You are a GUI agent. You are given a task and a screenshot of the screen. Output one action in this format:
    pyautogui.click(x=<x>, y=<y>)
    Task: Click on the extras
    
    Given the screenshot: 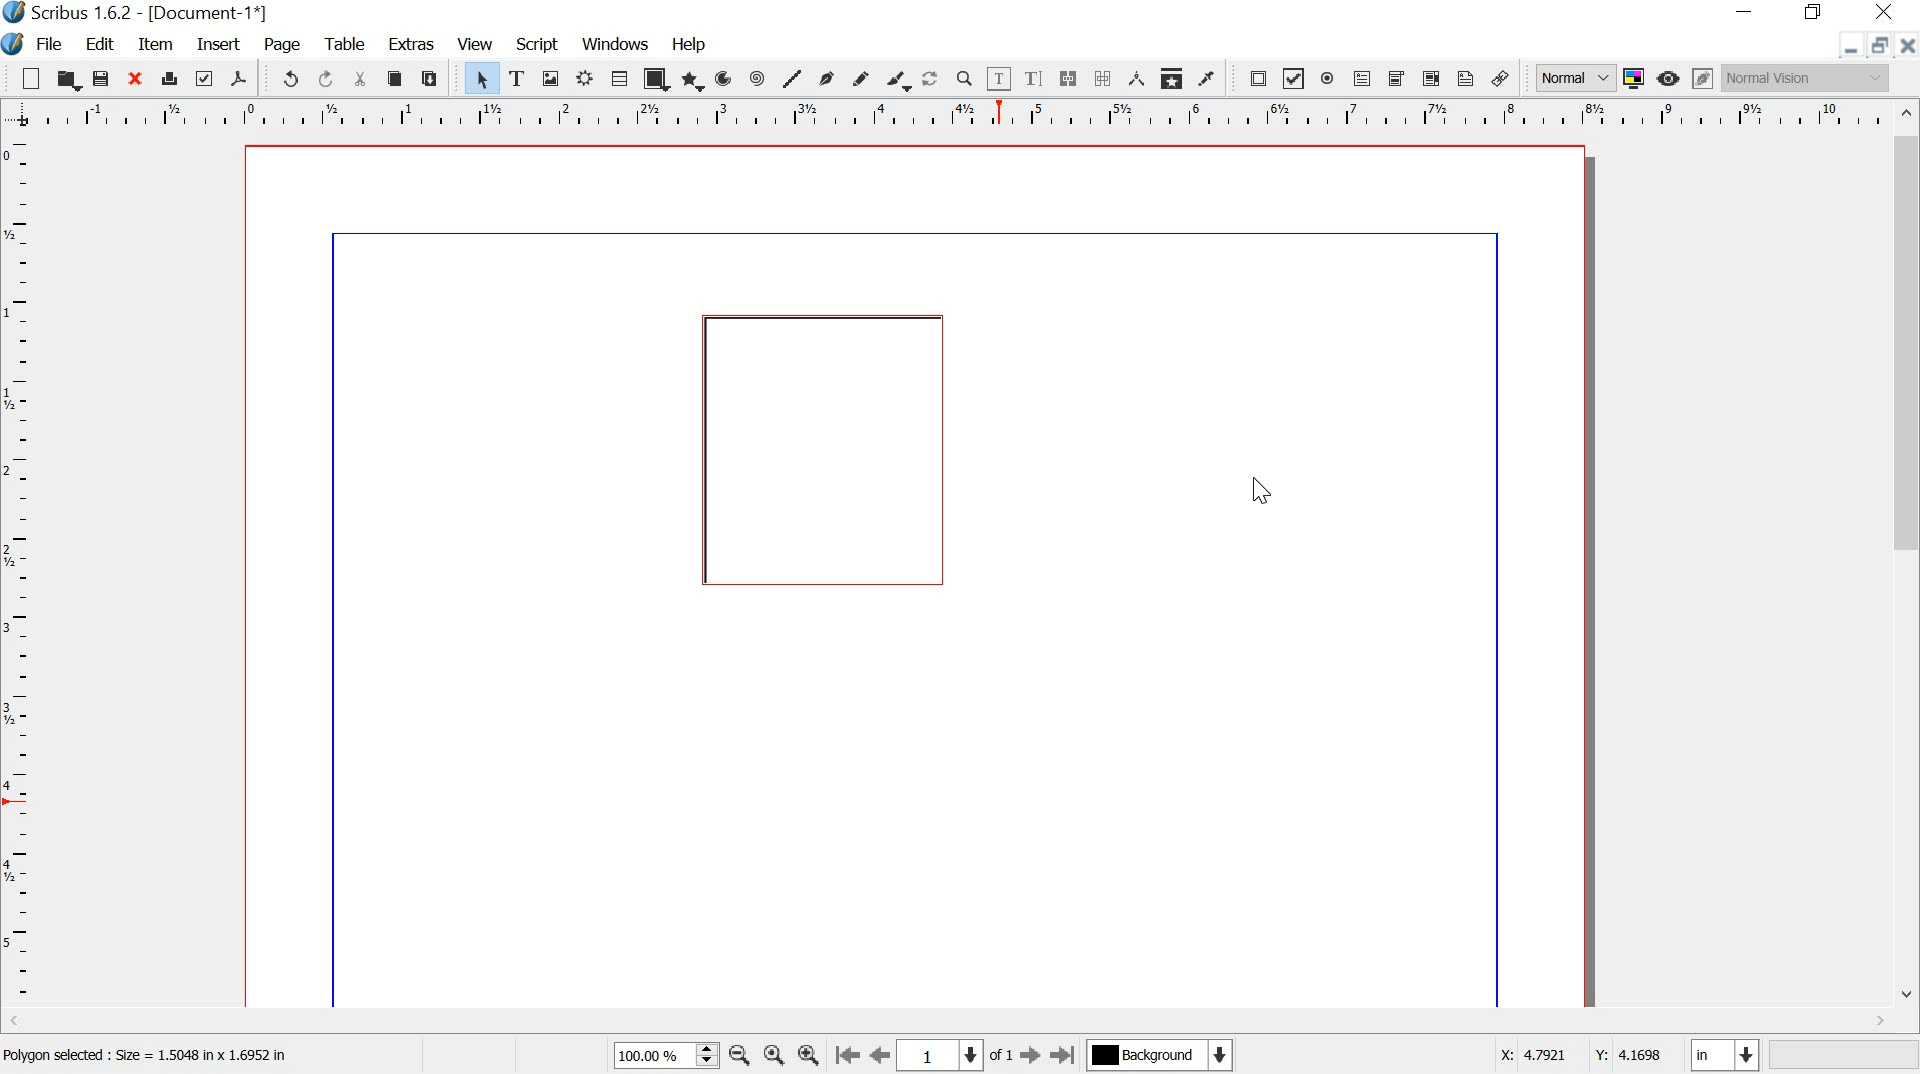 What is the action you would take?
    pyautogui.click(x=413, y=43)
    